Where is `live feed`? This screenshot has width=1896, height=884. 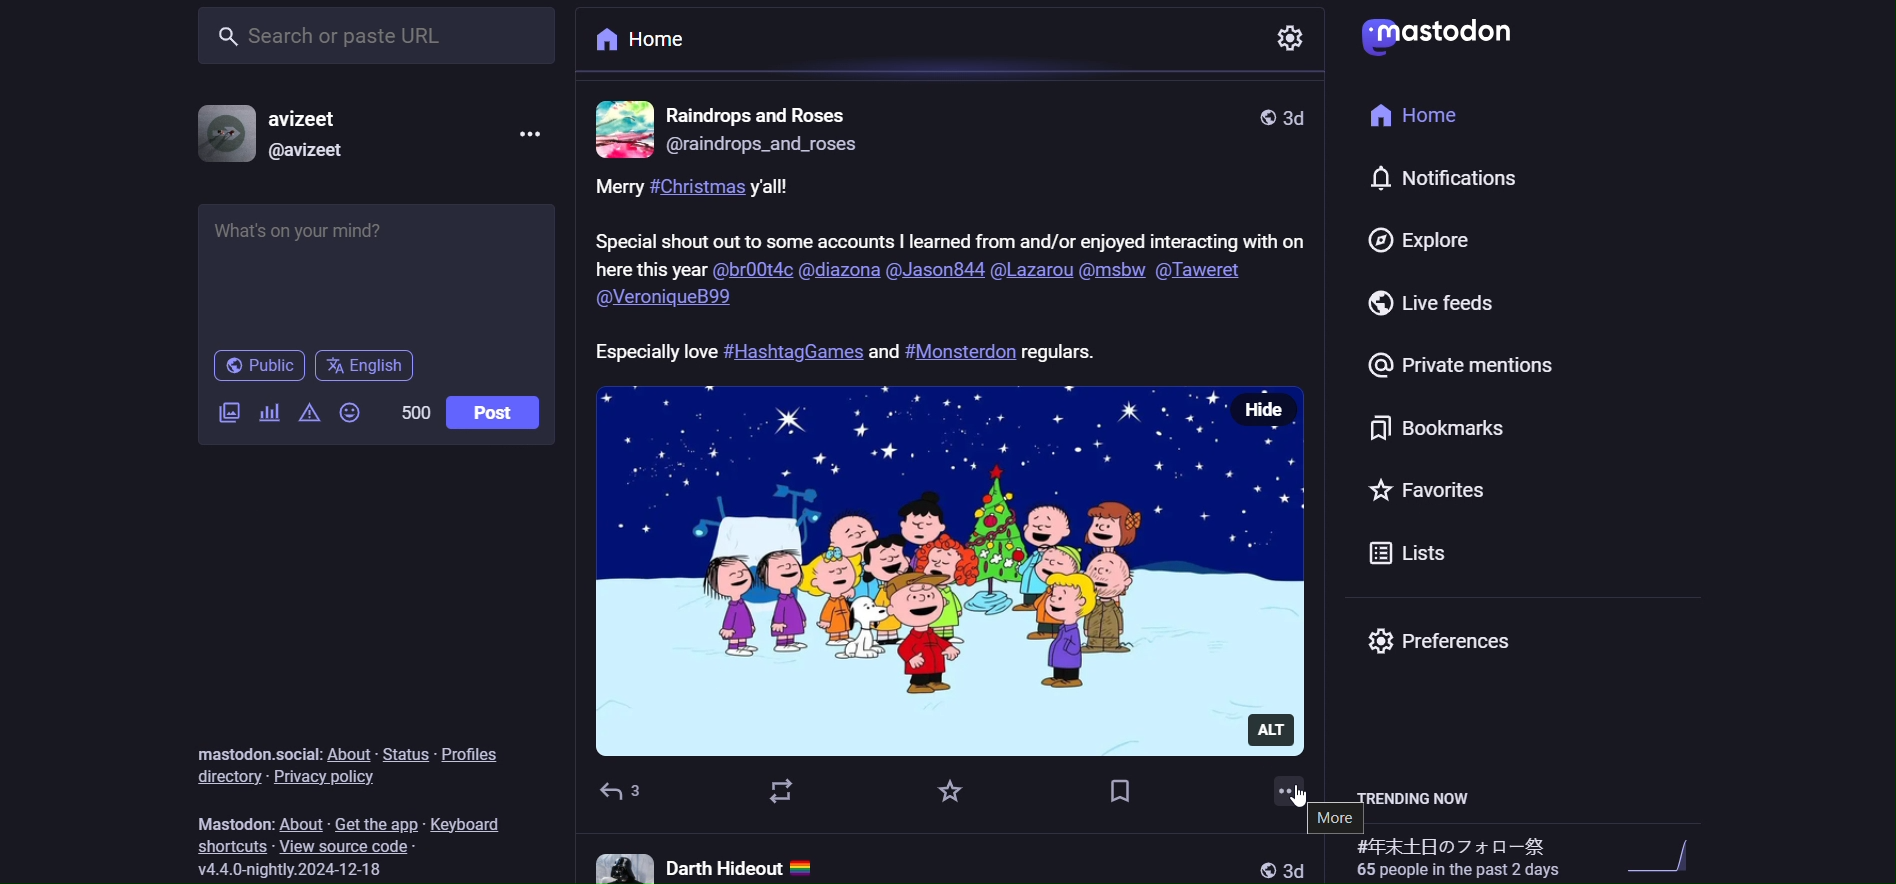
live feed is located at coordinates (1434, 305).